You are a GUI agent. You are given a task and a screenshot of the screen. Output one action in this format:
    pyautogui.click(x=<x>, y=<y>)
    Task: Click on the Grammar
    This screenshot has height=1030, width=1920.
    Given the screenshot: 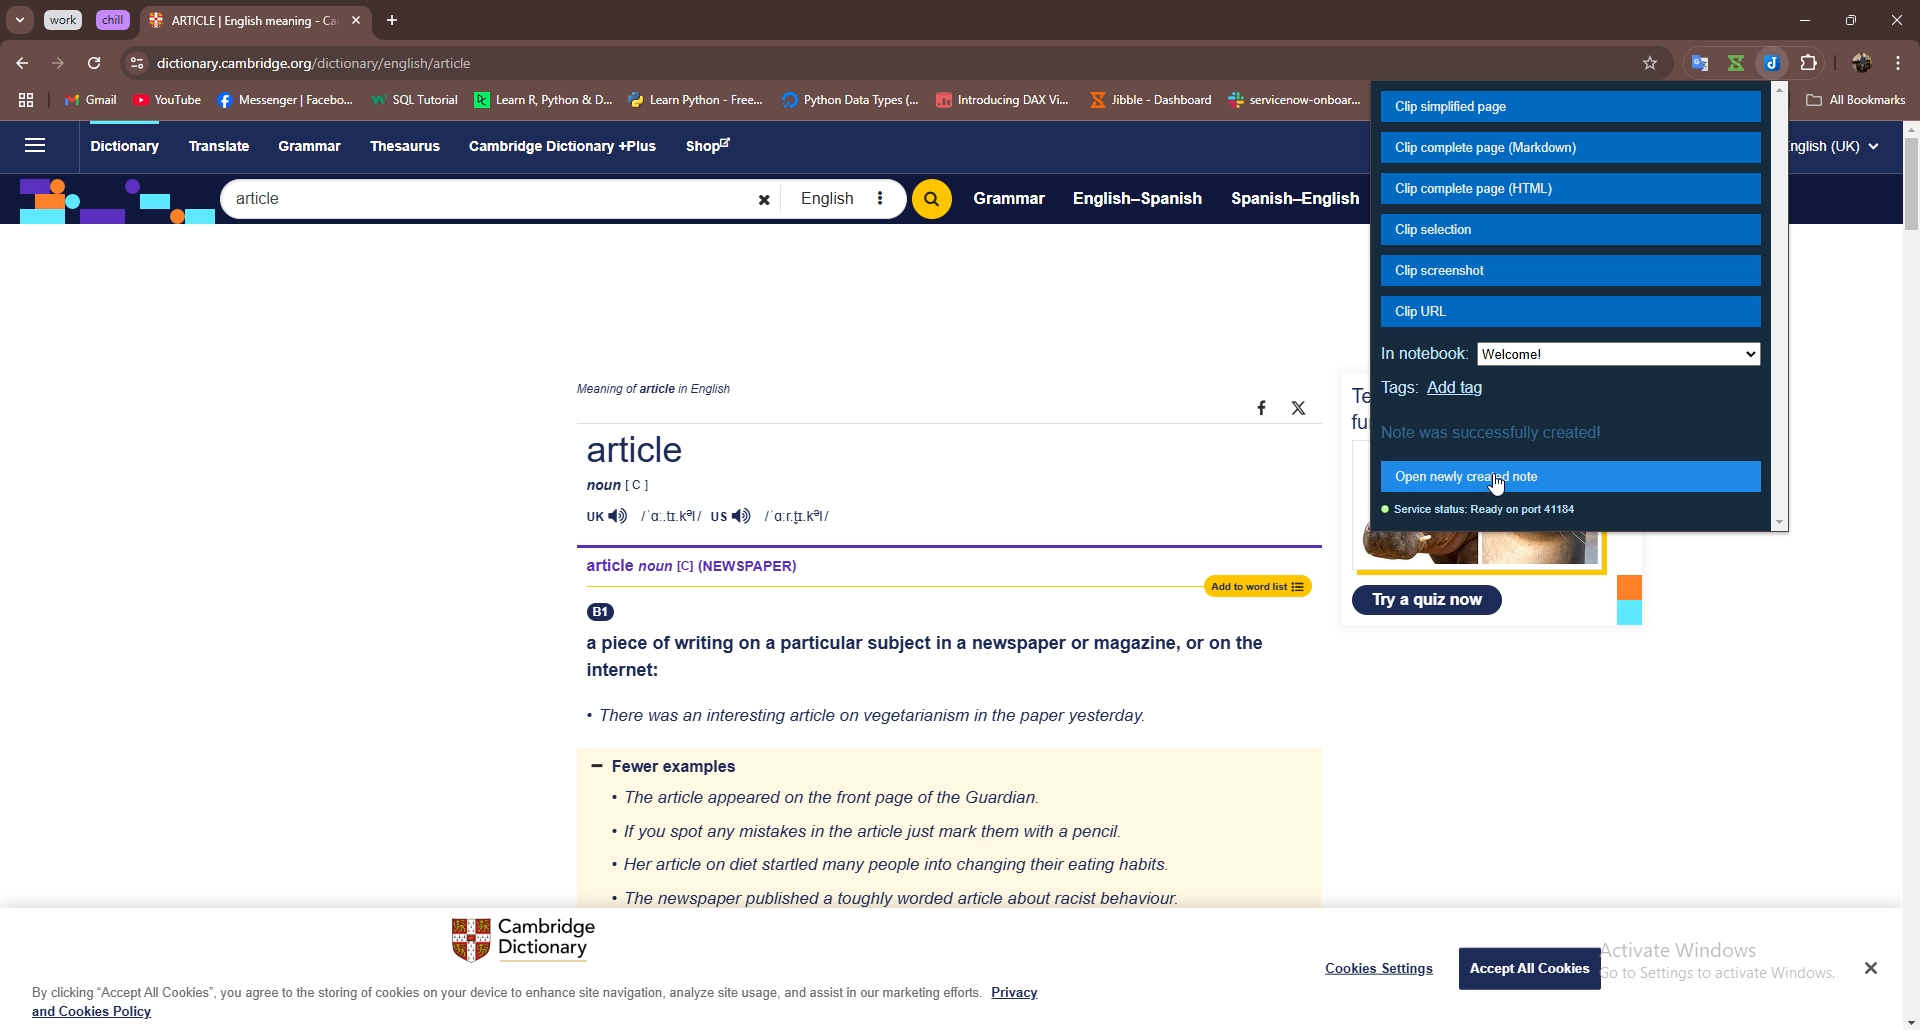 What is the action you would take?
    pyautogui.click(x=313, y=146)
    